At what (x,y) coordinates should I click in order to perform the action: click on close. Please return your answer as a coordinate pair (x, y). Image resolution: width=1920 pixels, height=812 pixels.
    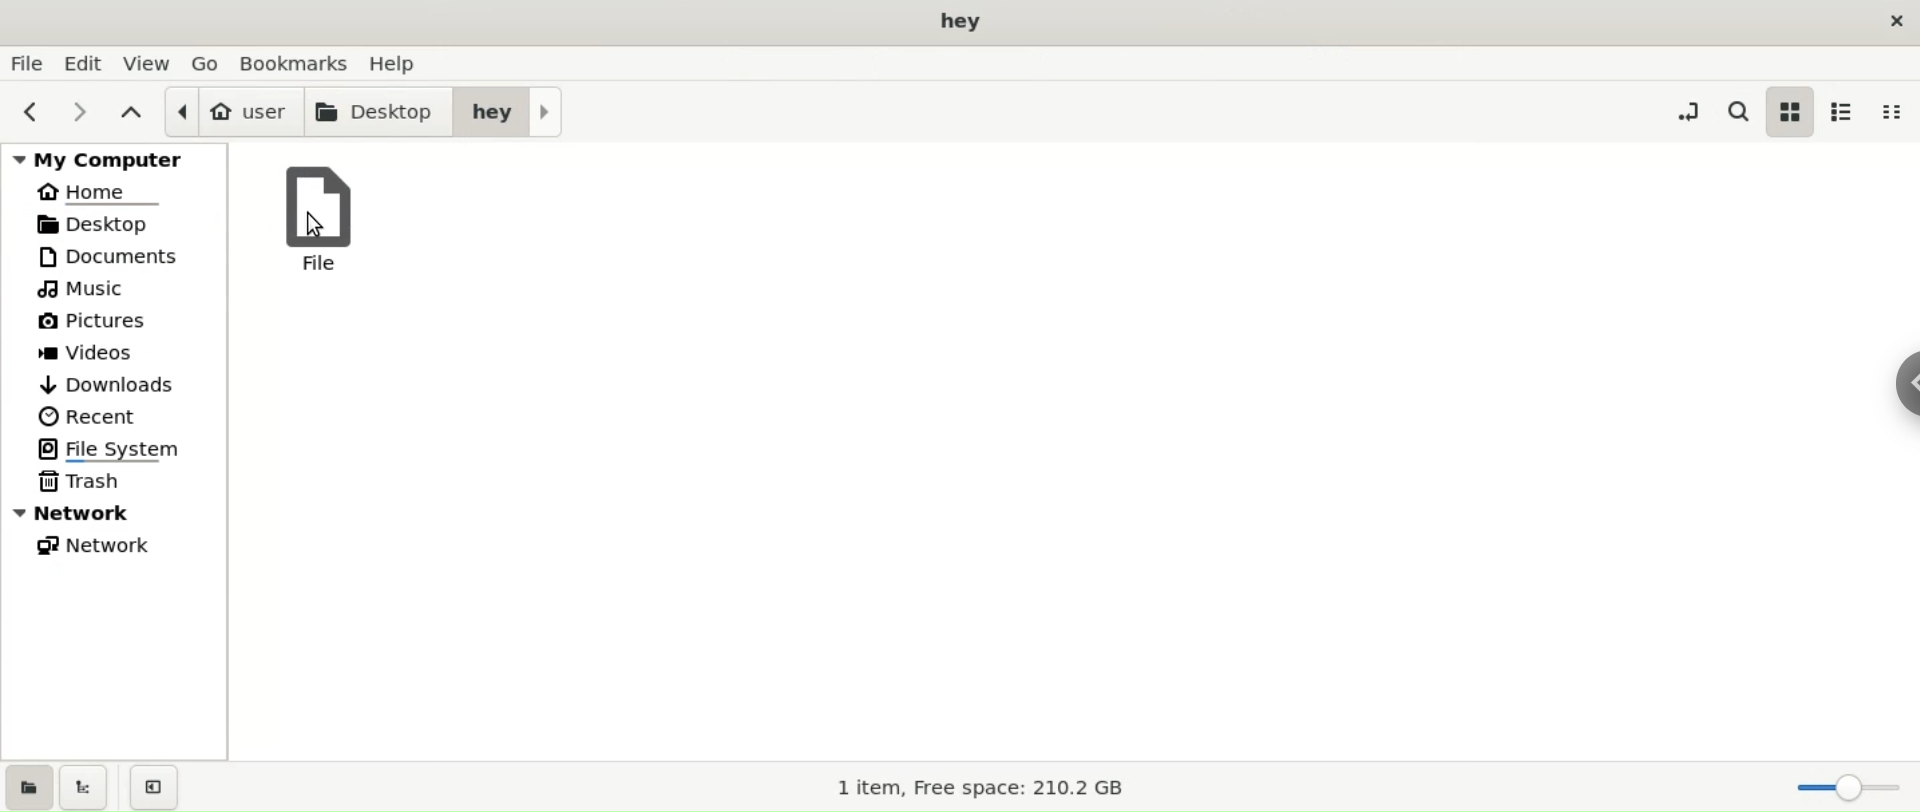
    Looking at the image, I should click on (1894, 23).